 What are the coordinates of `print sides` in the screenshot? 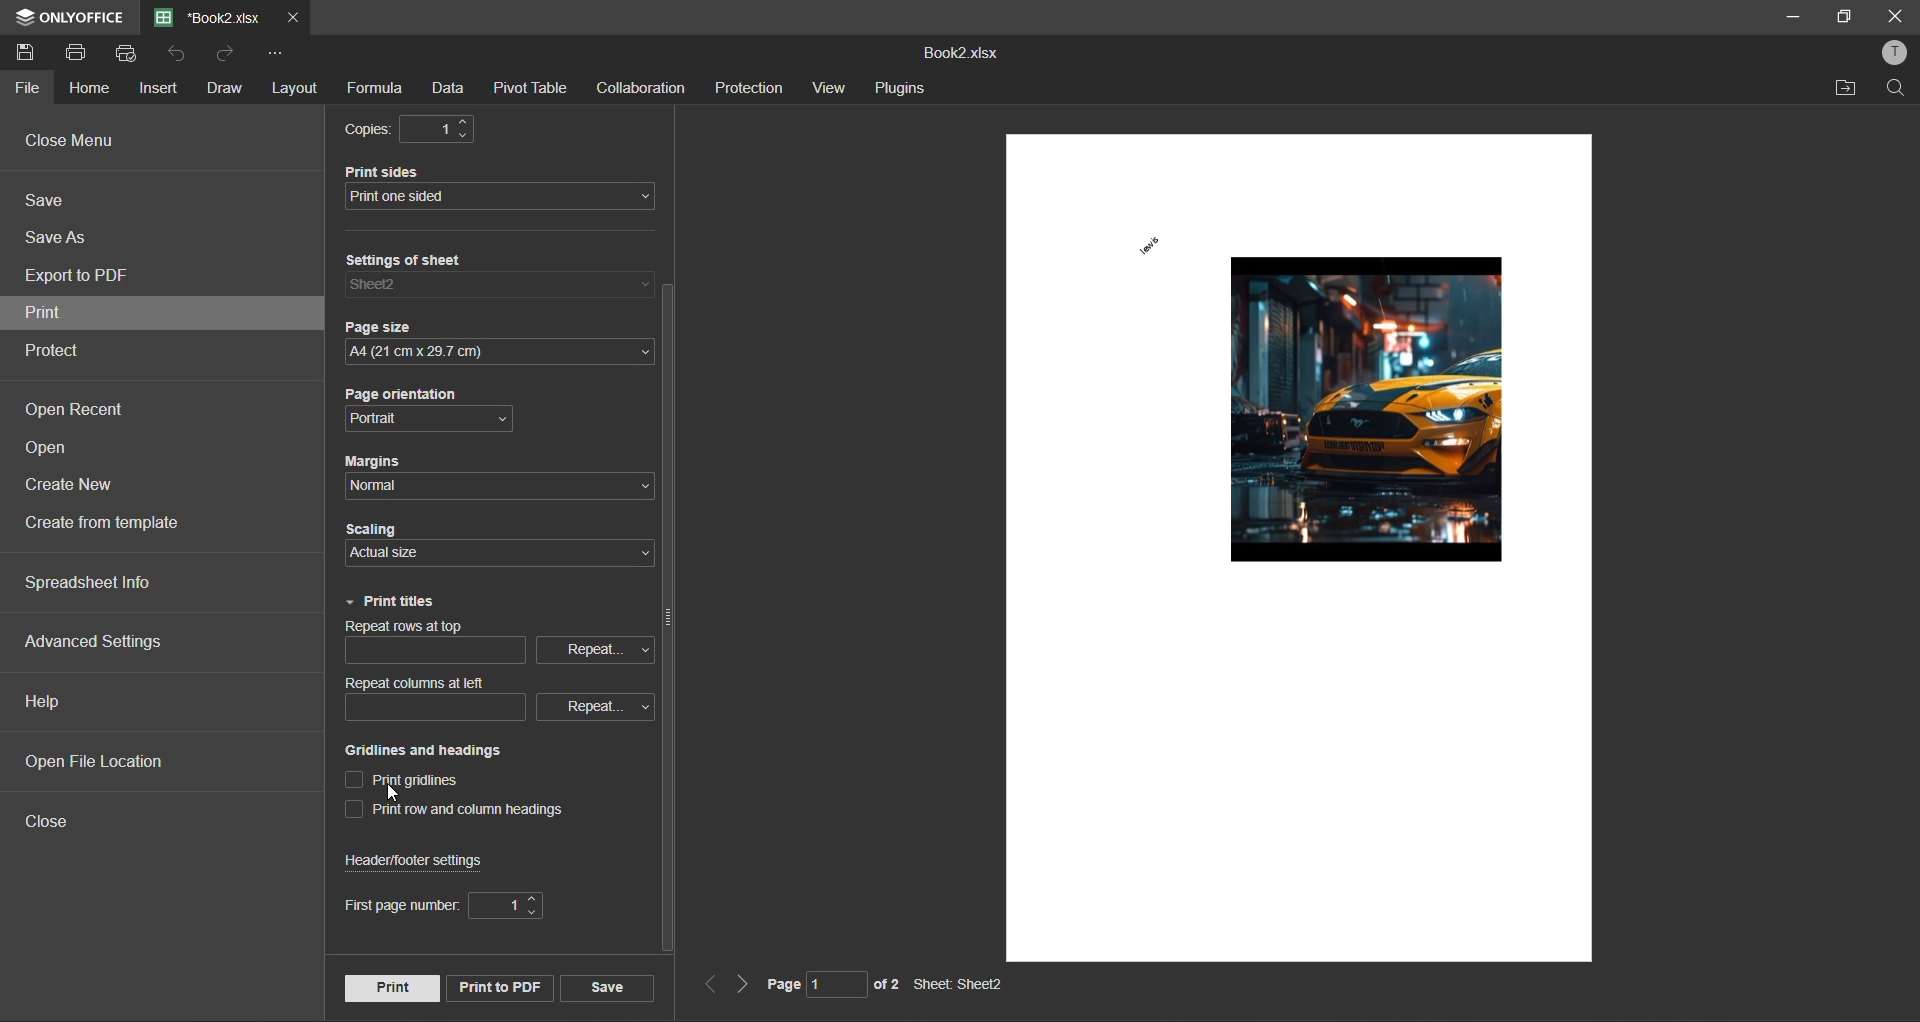 It's located at (415, 171).